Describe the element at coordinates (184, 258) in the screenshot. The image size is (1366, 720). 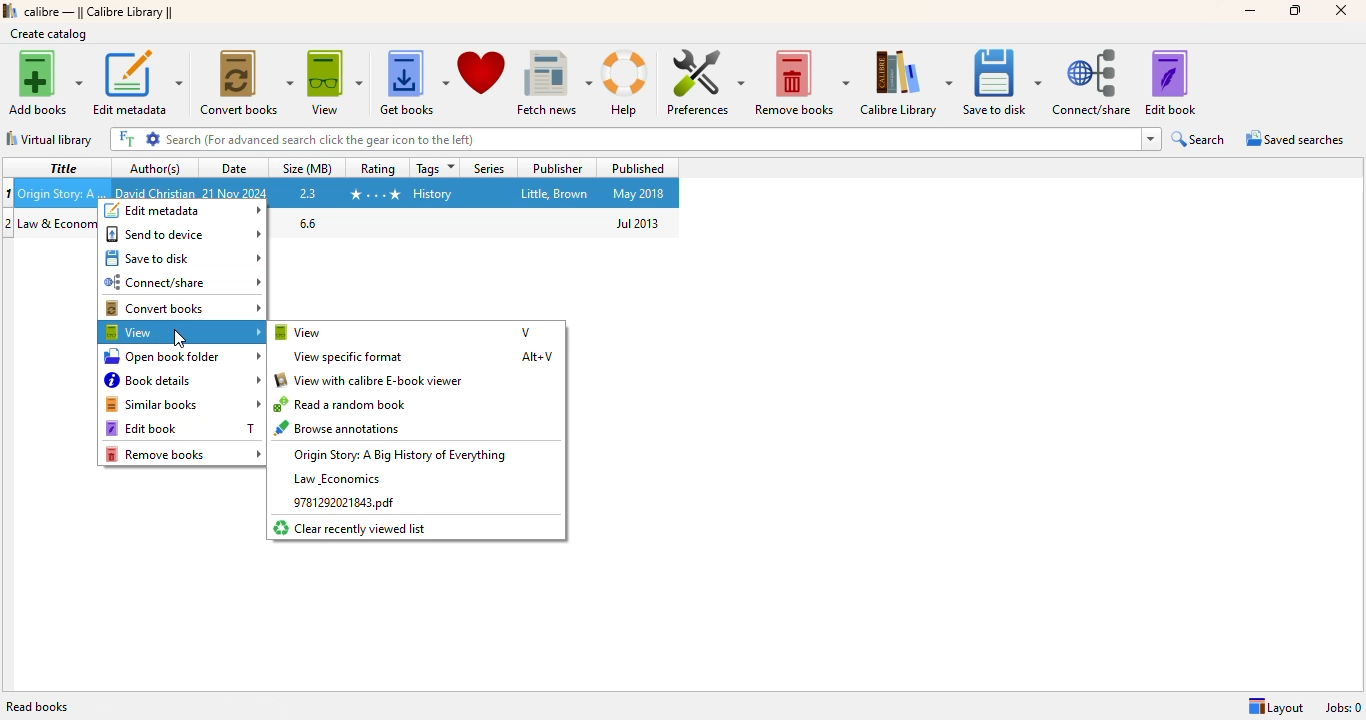
I see `save to disk` at that location.